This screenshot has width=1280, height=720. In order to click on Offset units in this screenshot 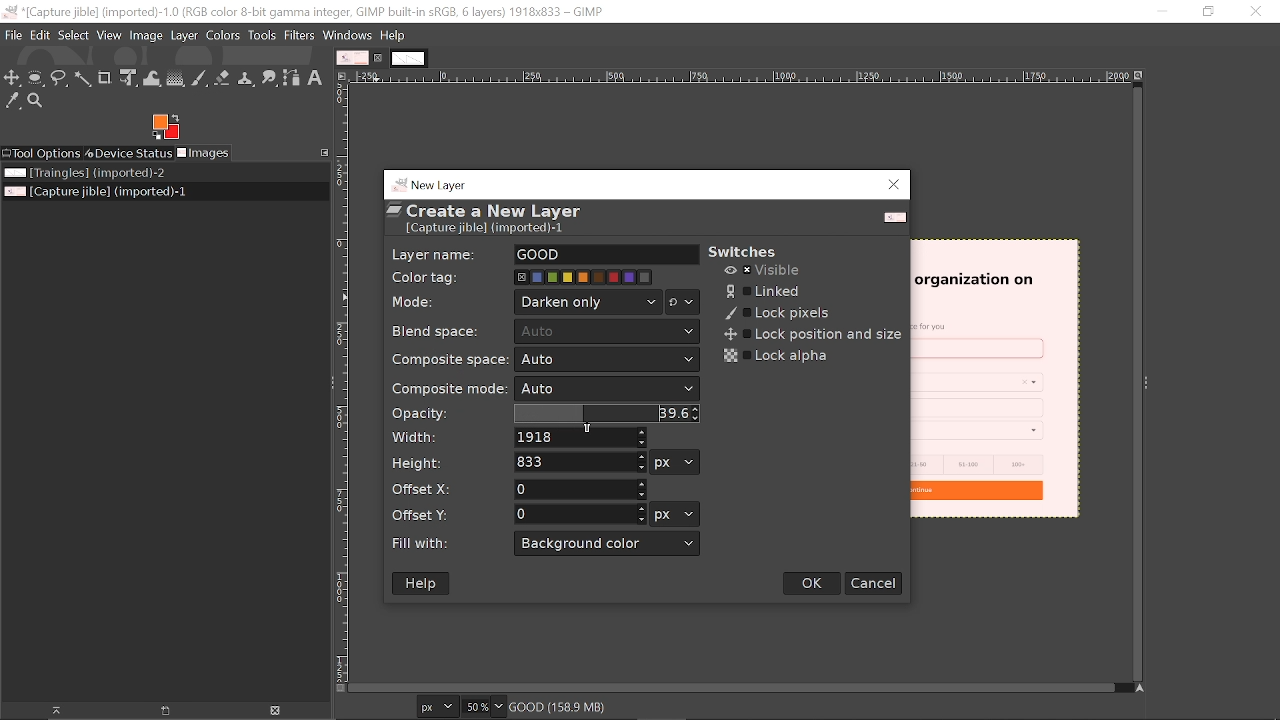, I will do `click(673, 514)`.